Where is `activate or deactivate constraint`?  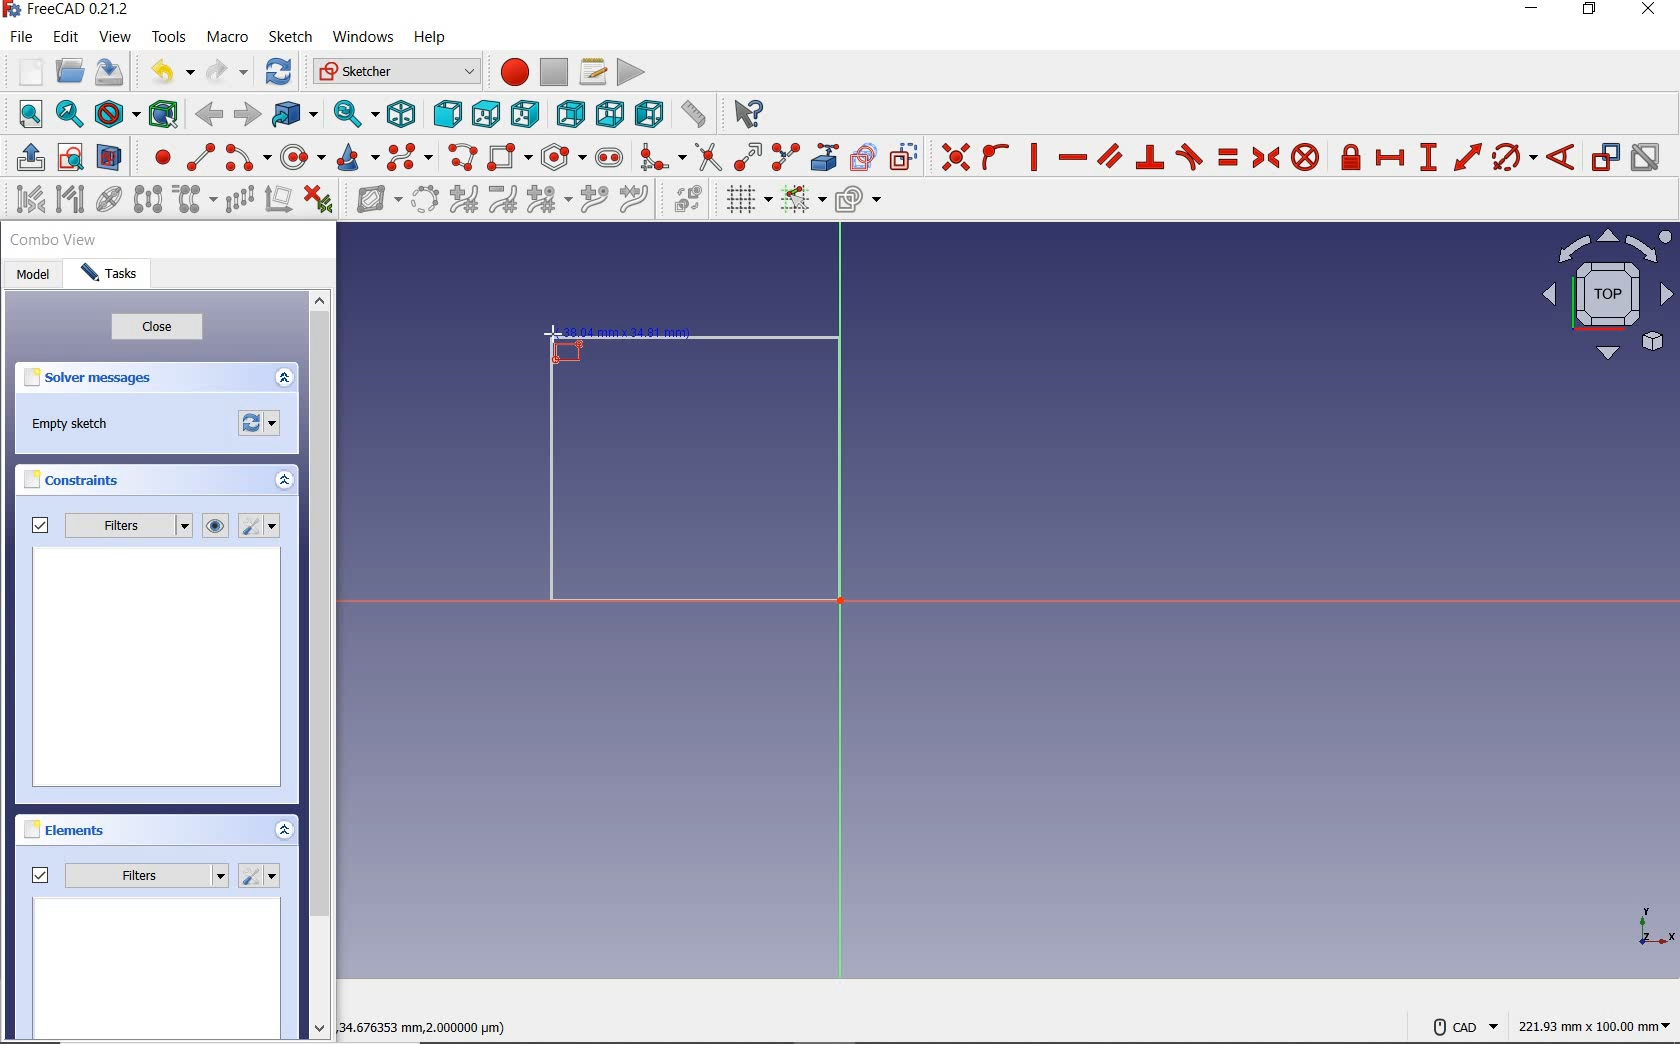 activate or deactivate constraint is located at coordinates (1646, 157).